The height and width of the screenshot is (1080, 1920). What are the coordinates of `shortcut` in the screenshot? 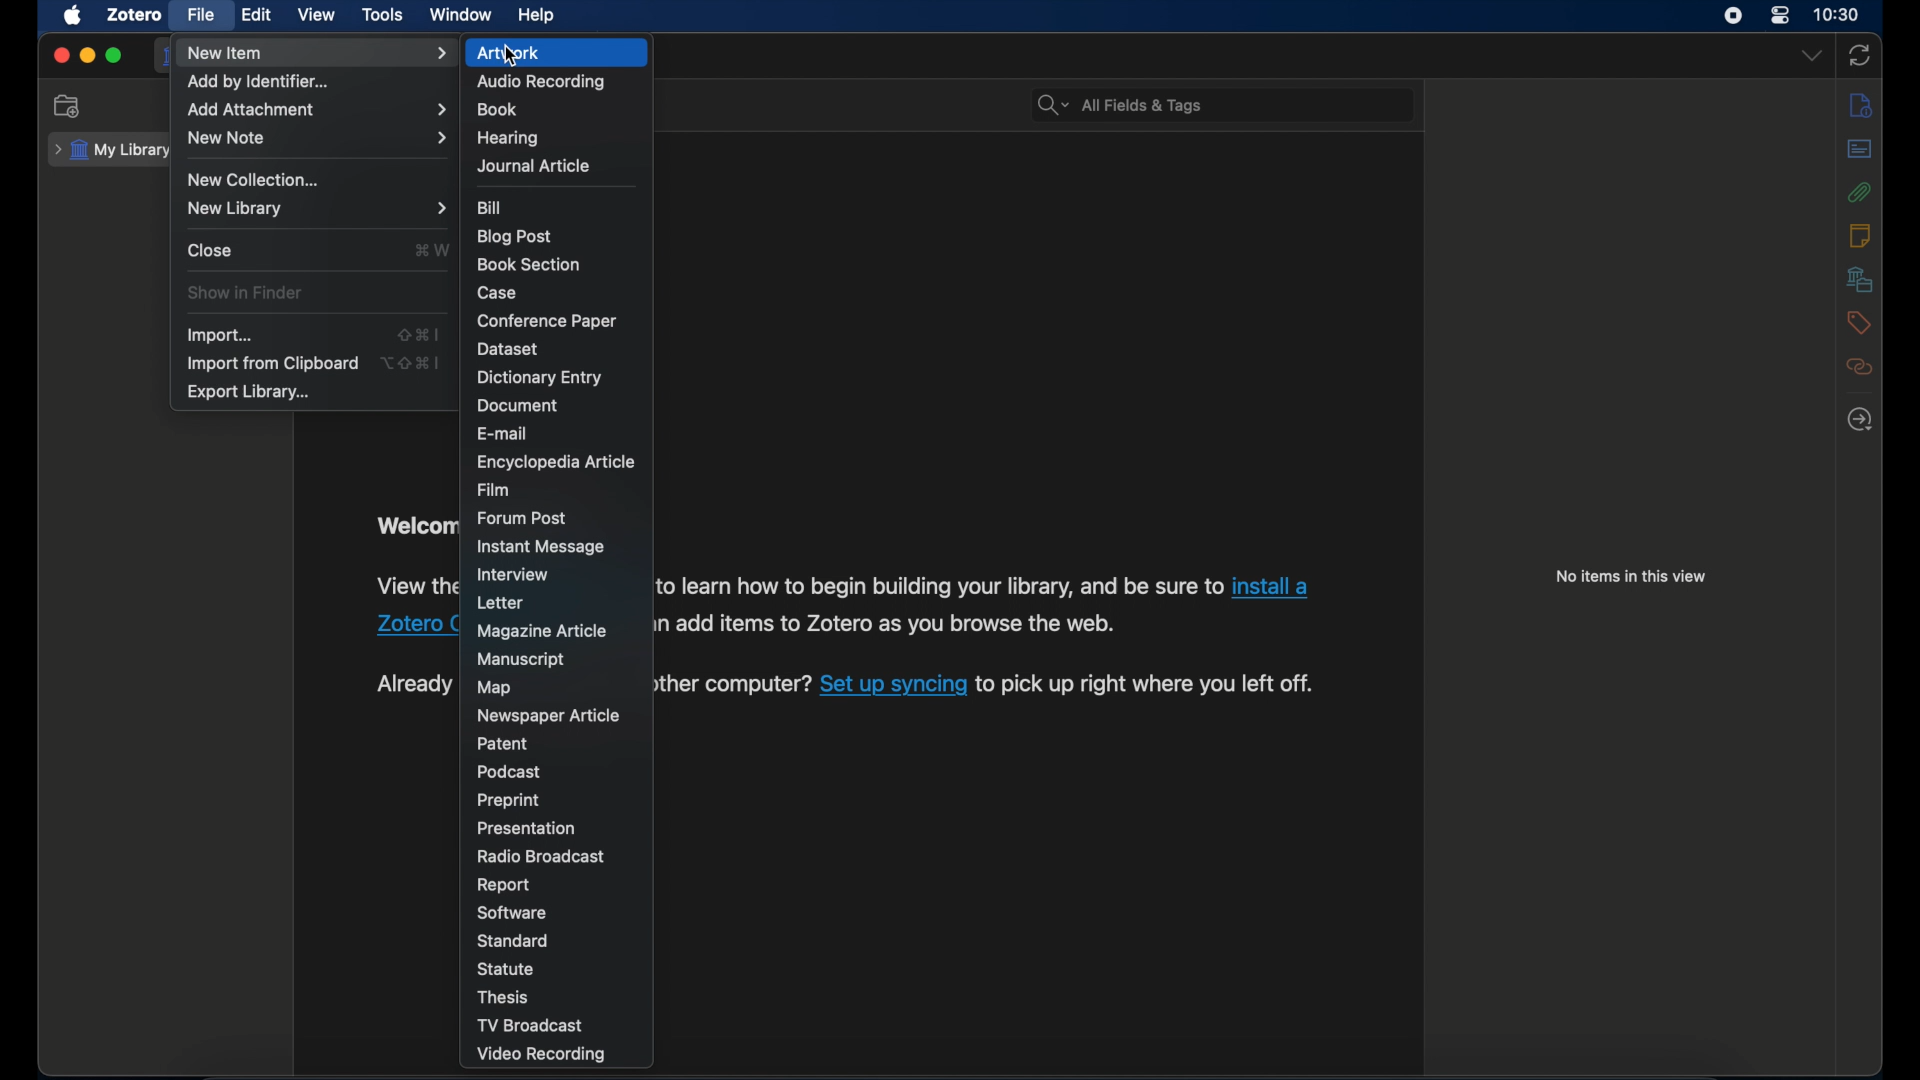 It's located at (432, 249).